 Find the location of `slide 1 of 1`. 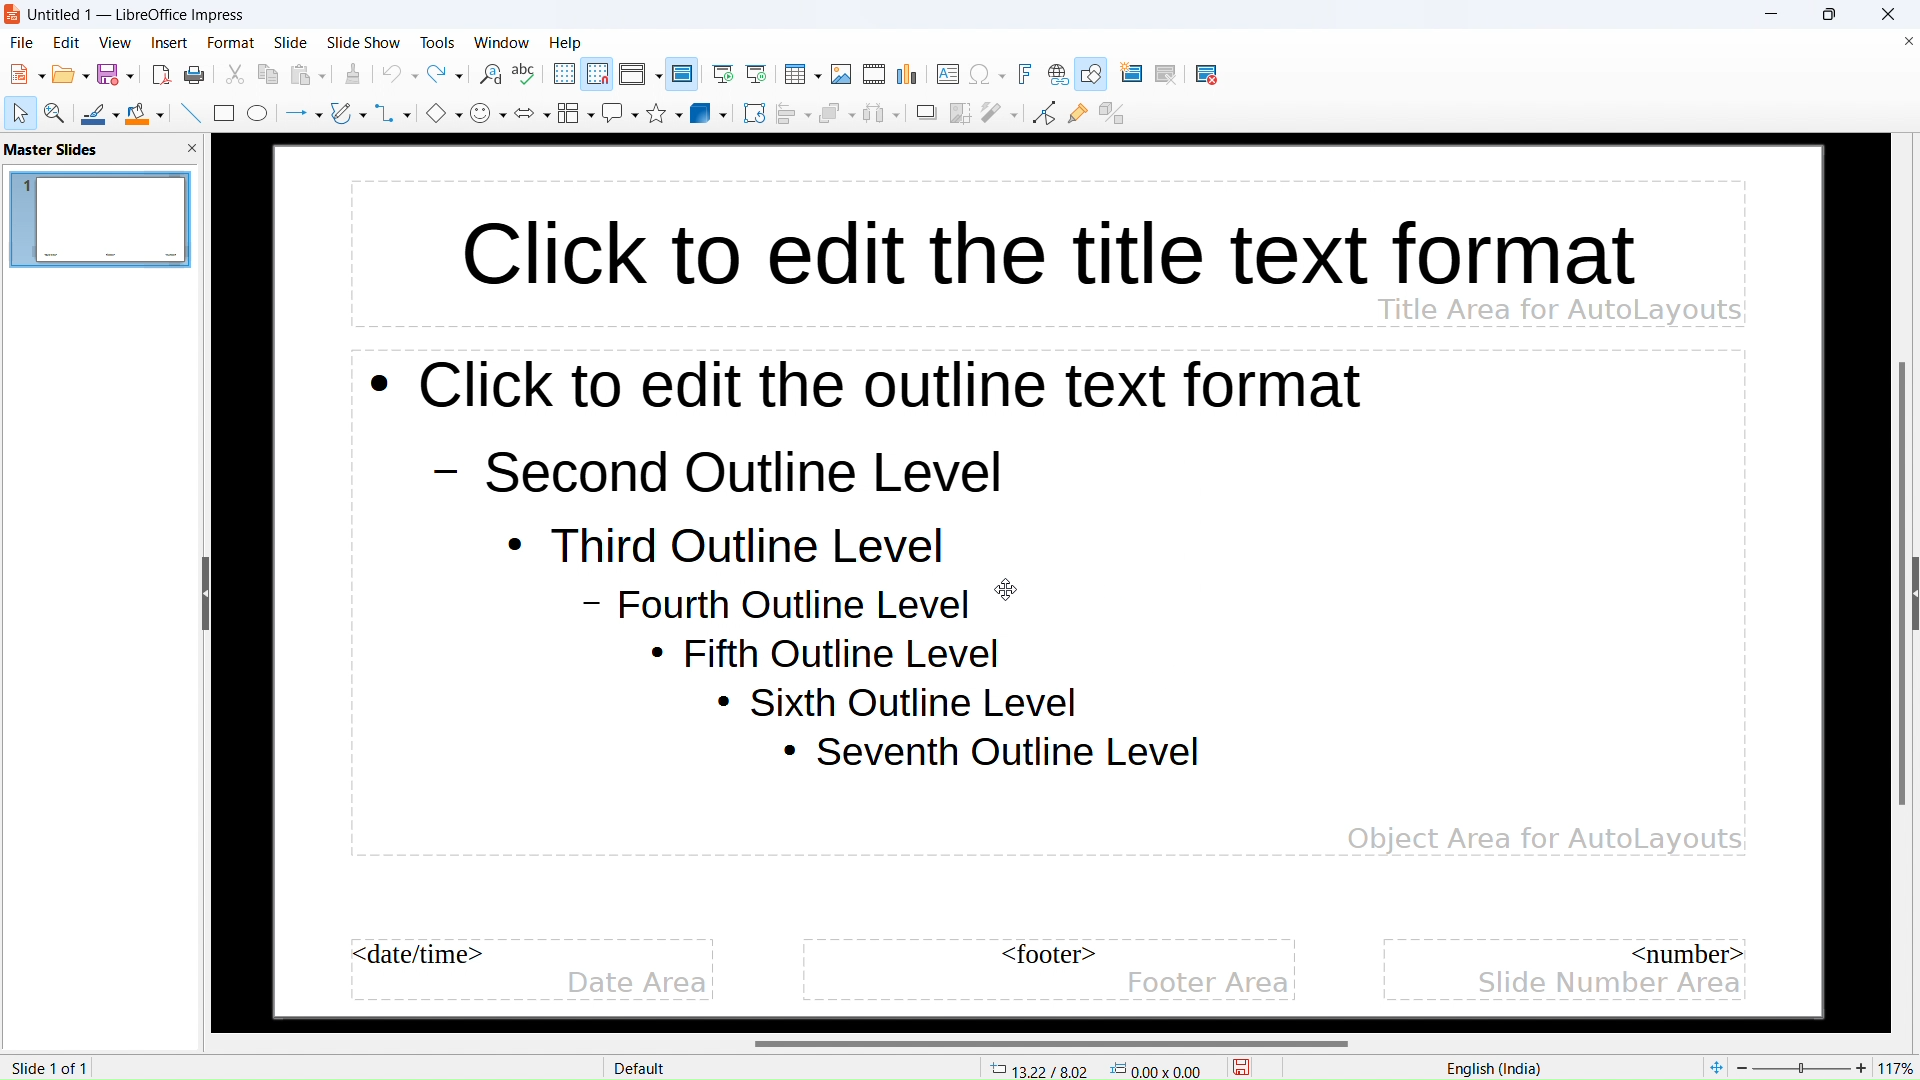

slide 1 of 1 is located at coordinates (49, 1068).